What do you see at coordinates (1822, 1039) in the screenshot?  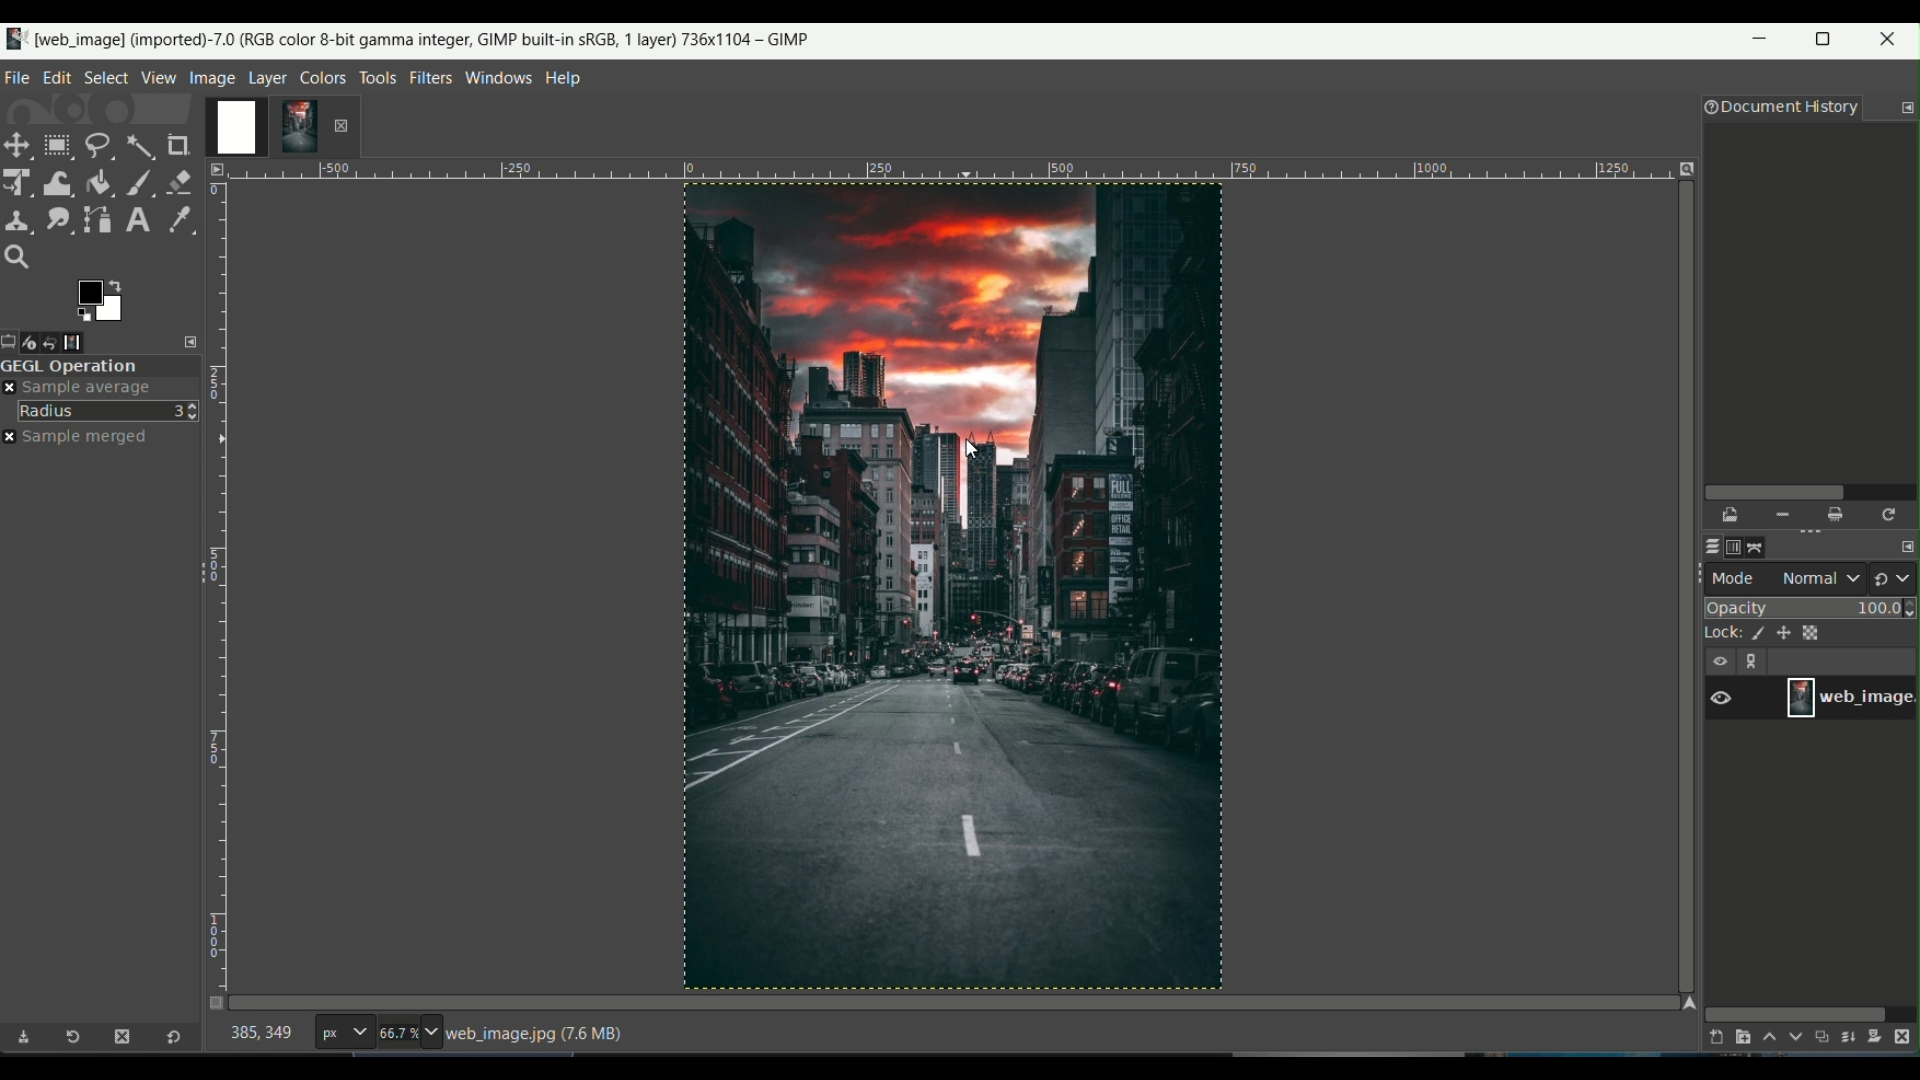 I see `create duplicate layer` at bounding box center [1822, 1039].